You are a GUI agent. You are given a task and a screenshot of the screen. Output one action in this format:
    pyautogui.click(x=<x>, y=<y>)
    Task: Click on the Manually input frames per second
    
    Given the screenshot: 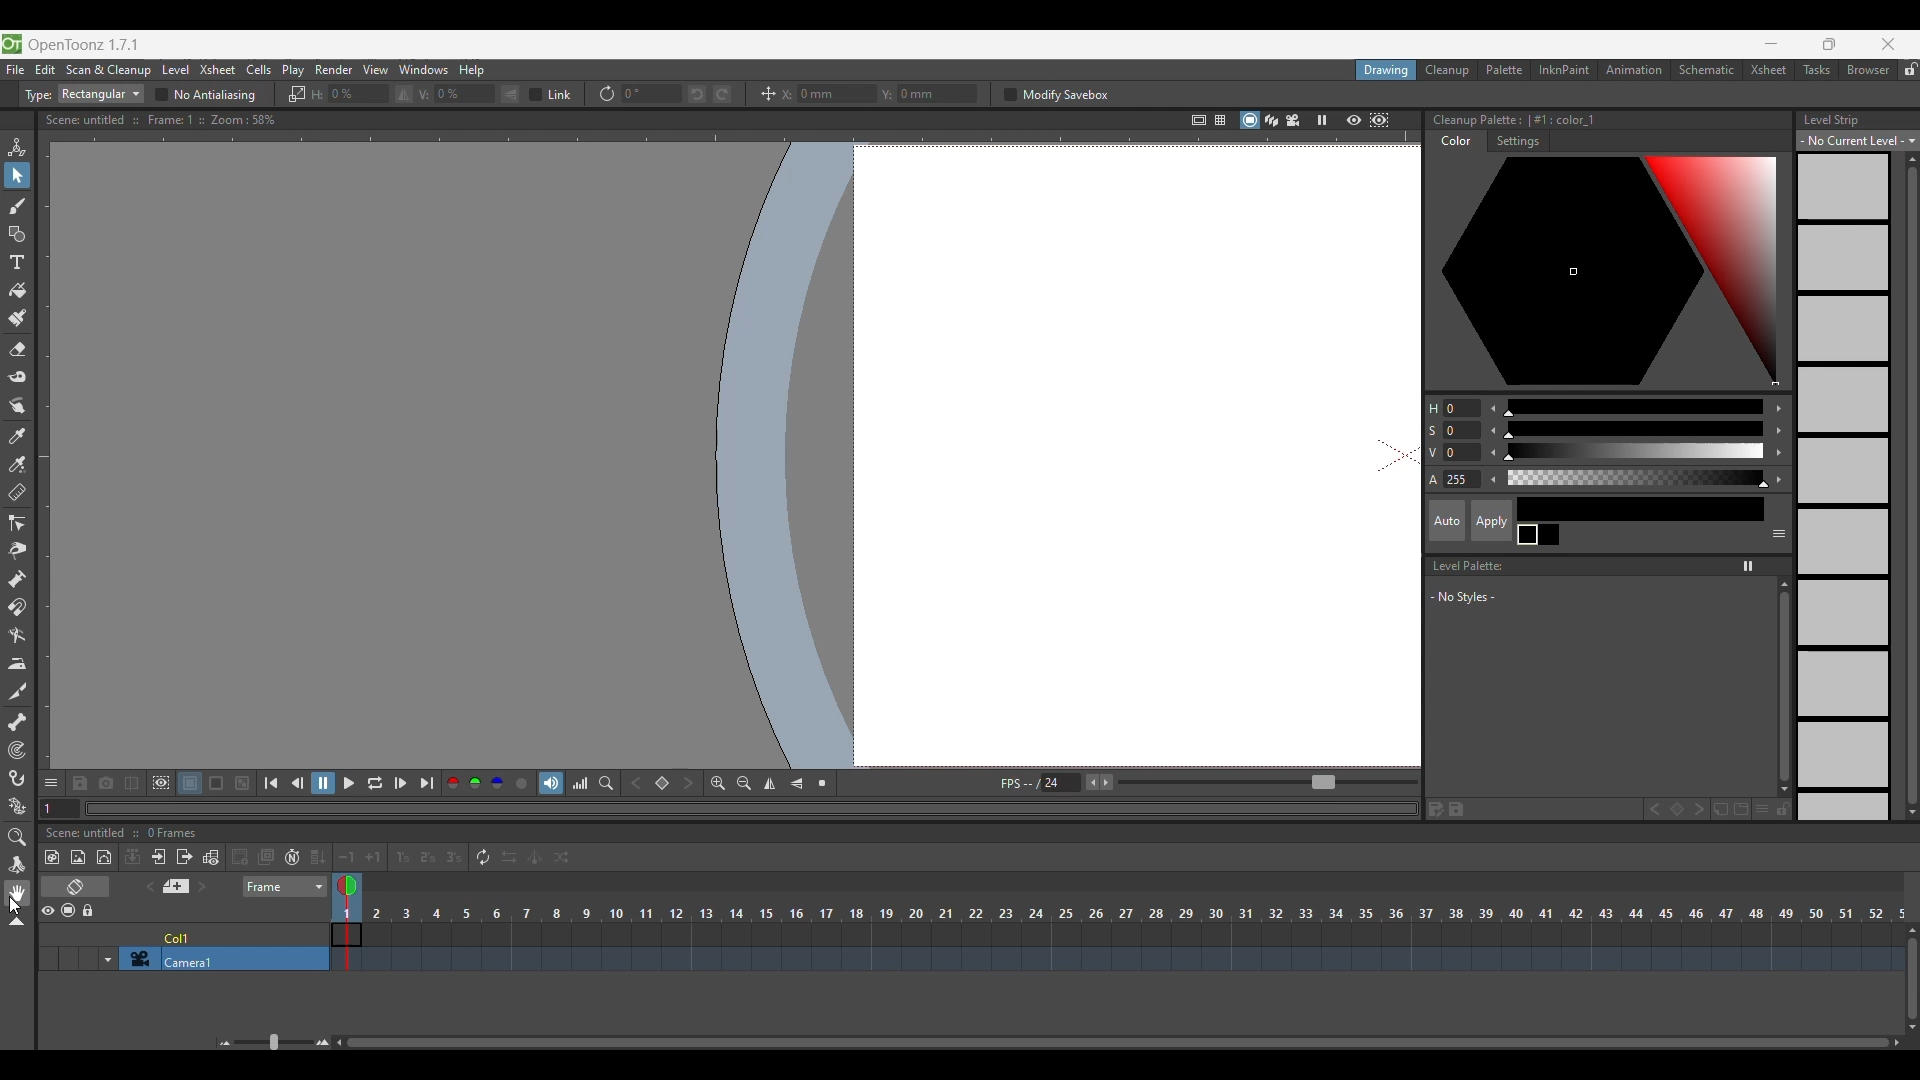 What is the action you would take?
    pyautogui.click(x=1041, y=783)
    